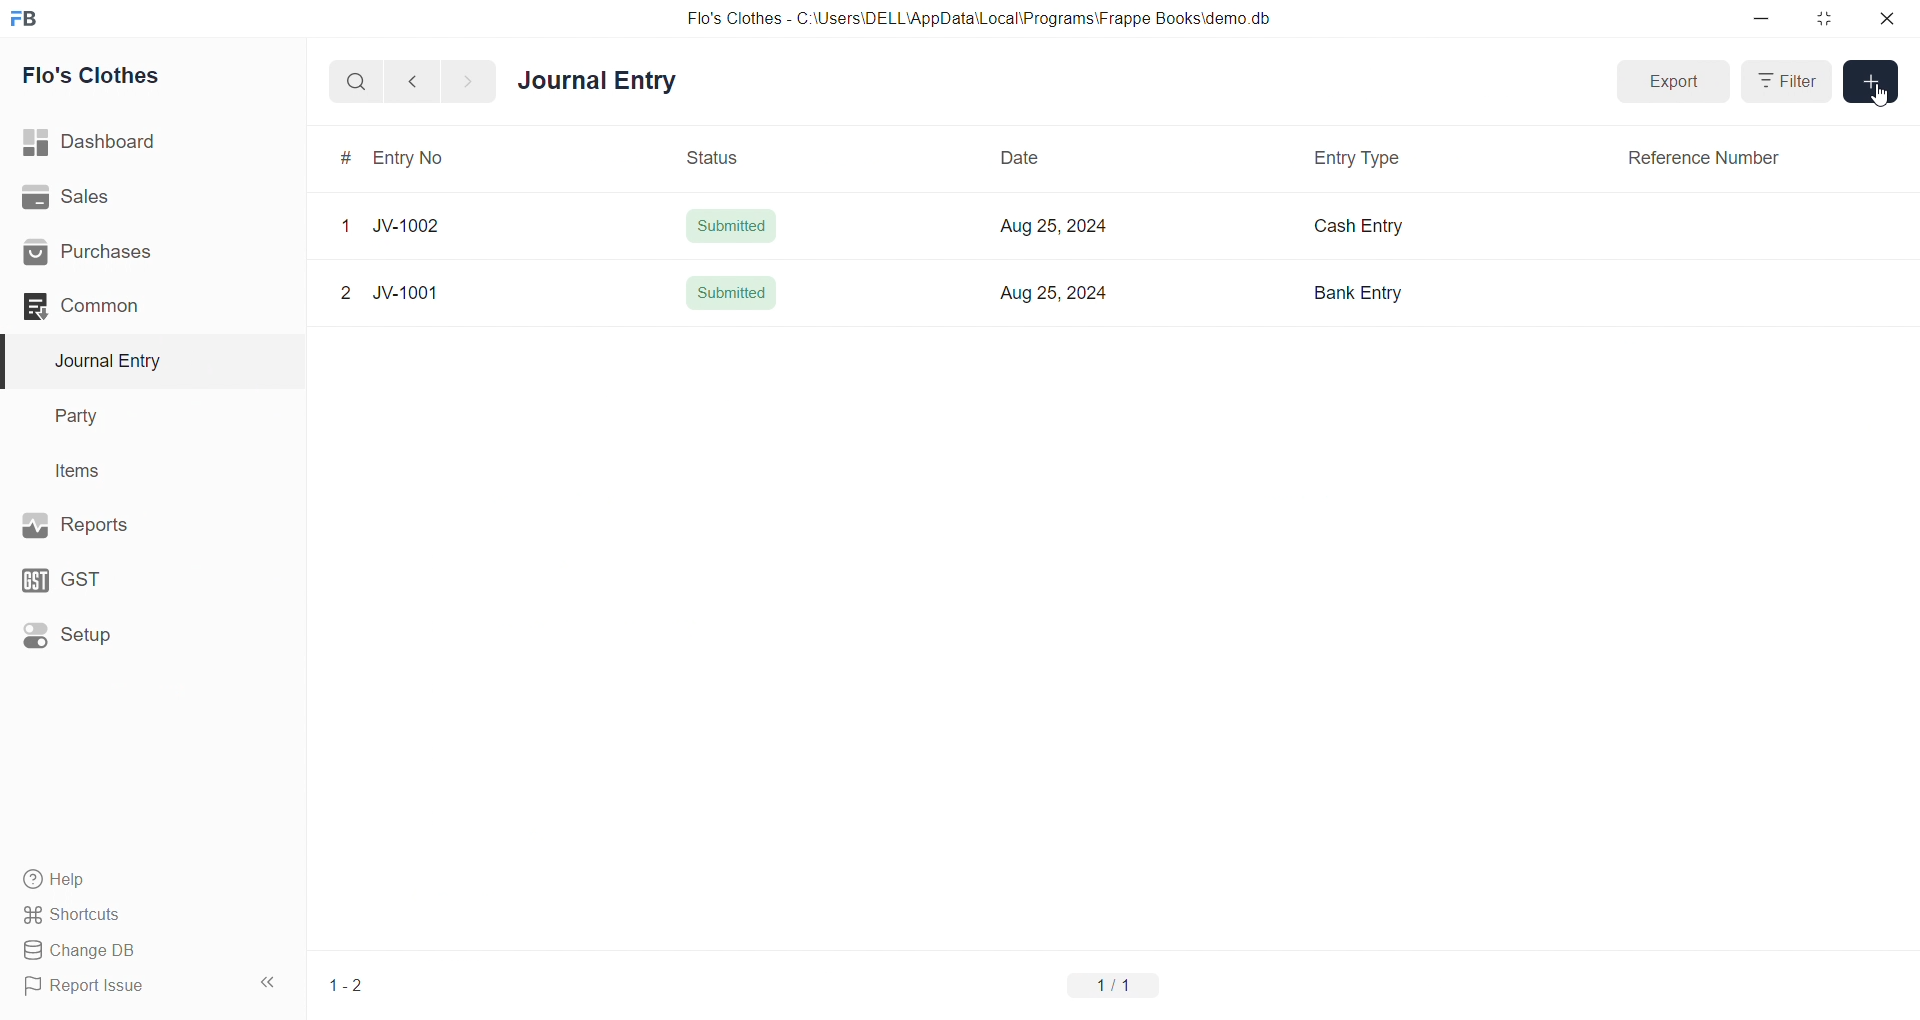 This screenshot has height=1020, width=1920. I want to click on navigate backward, so click(421, 79).